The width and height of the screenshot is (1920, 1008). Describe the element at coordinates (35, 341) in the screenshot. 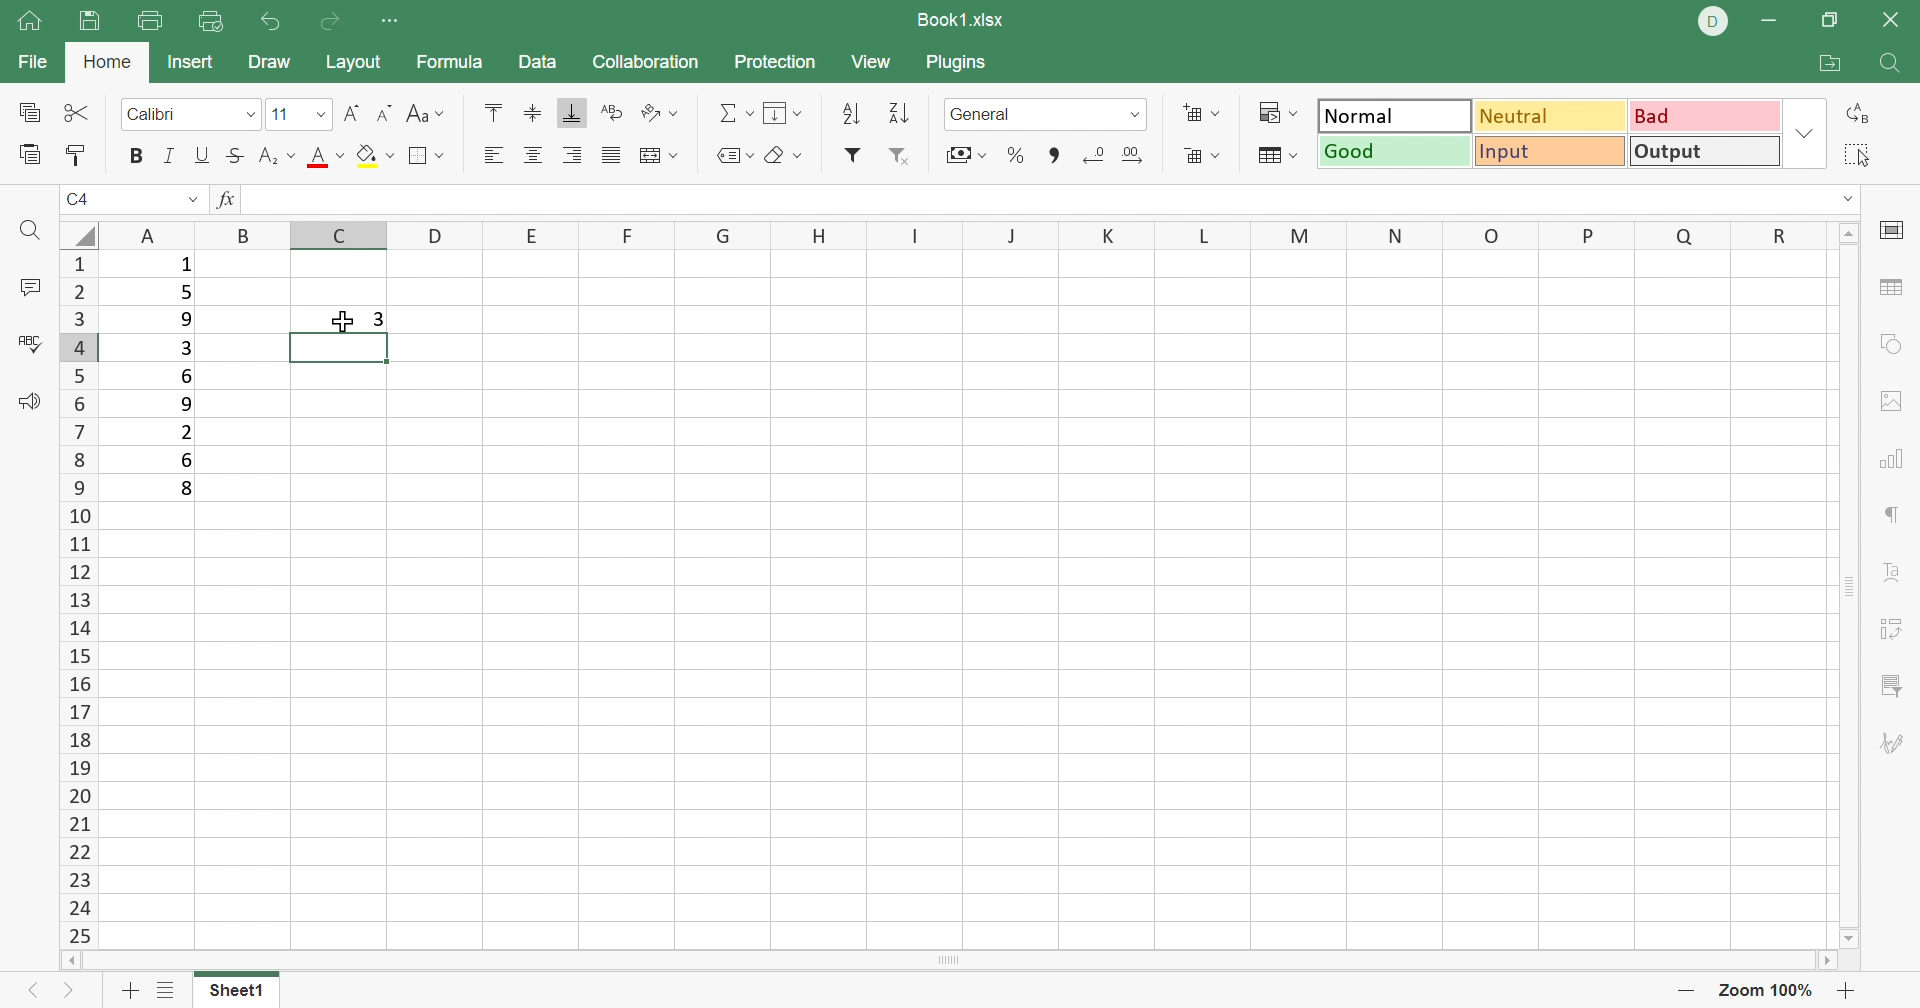

I see `Spell checking` at that location.